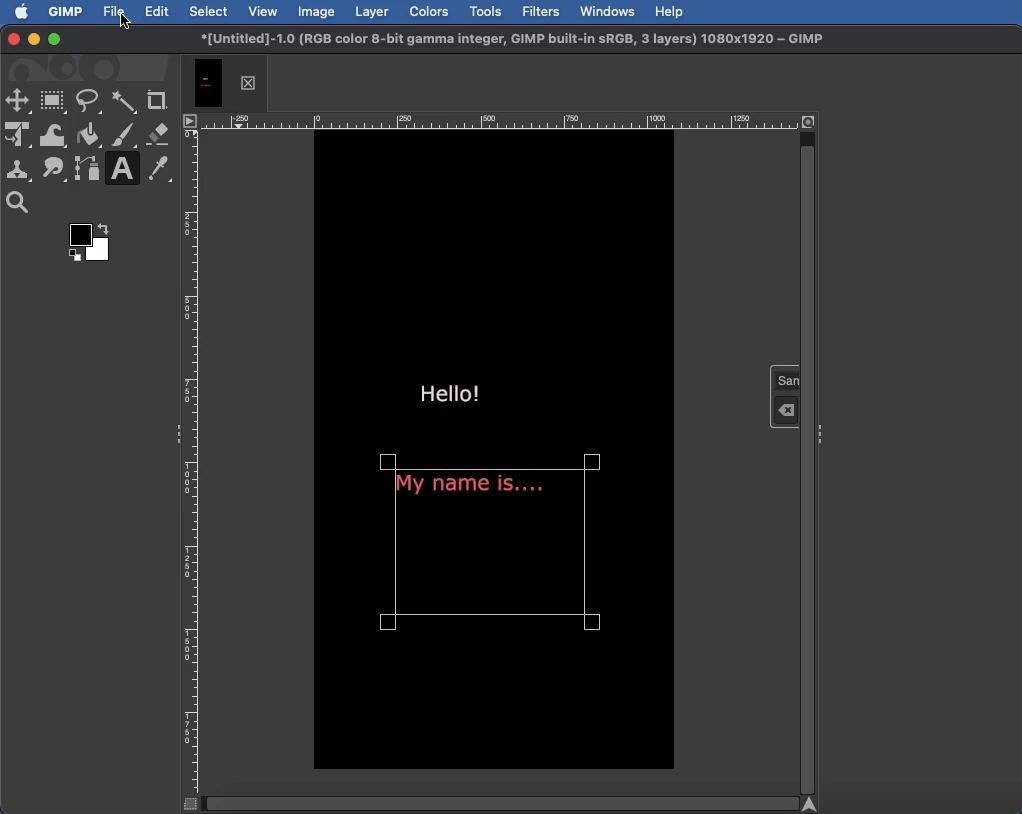 This screenshot has height=814, width=1022. Describe the element at coordinates (317, 12) in the screenshot. I see `Image` at that location.